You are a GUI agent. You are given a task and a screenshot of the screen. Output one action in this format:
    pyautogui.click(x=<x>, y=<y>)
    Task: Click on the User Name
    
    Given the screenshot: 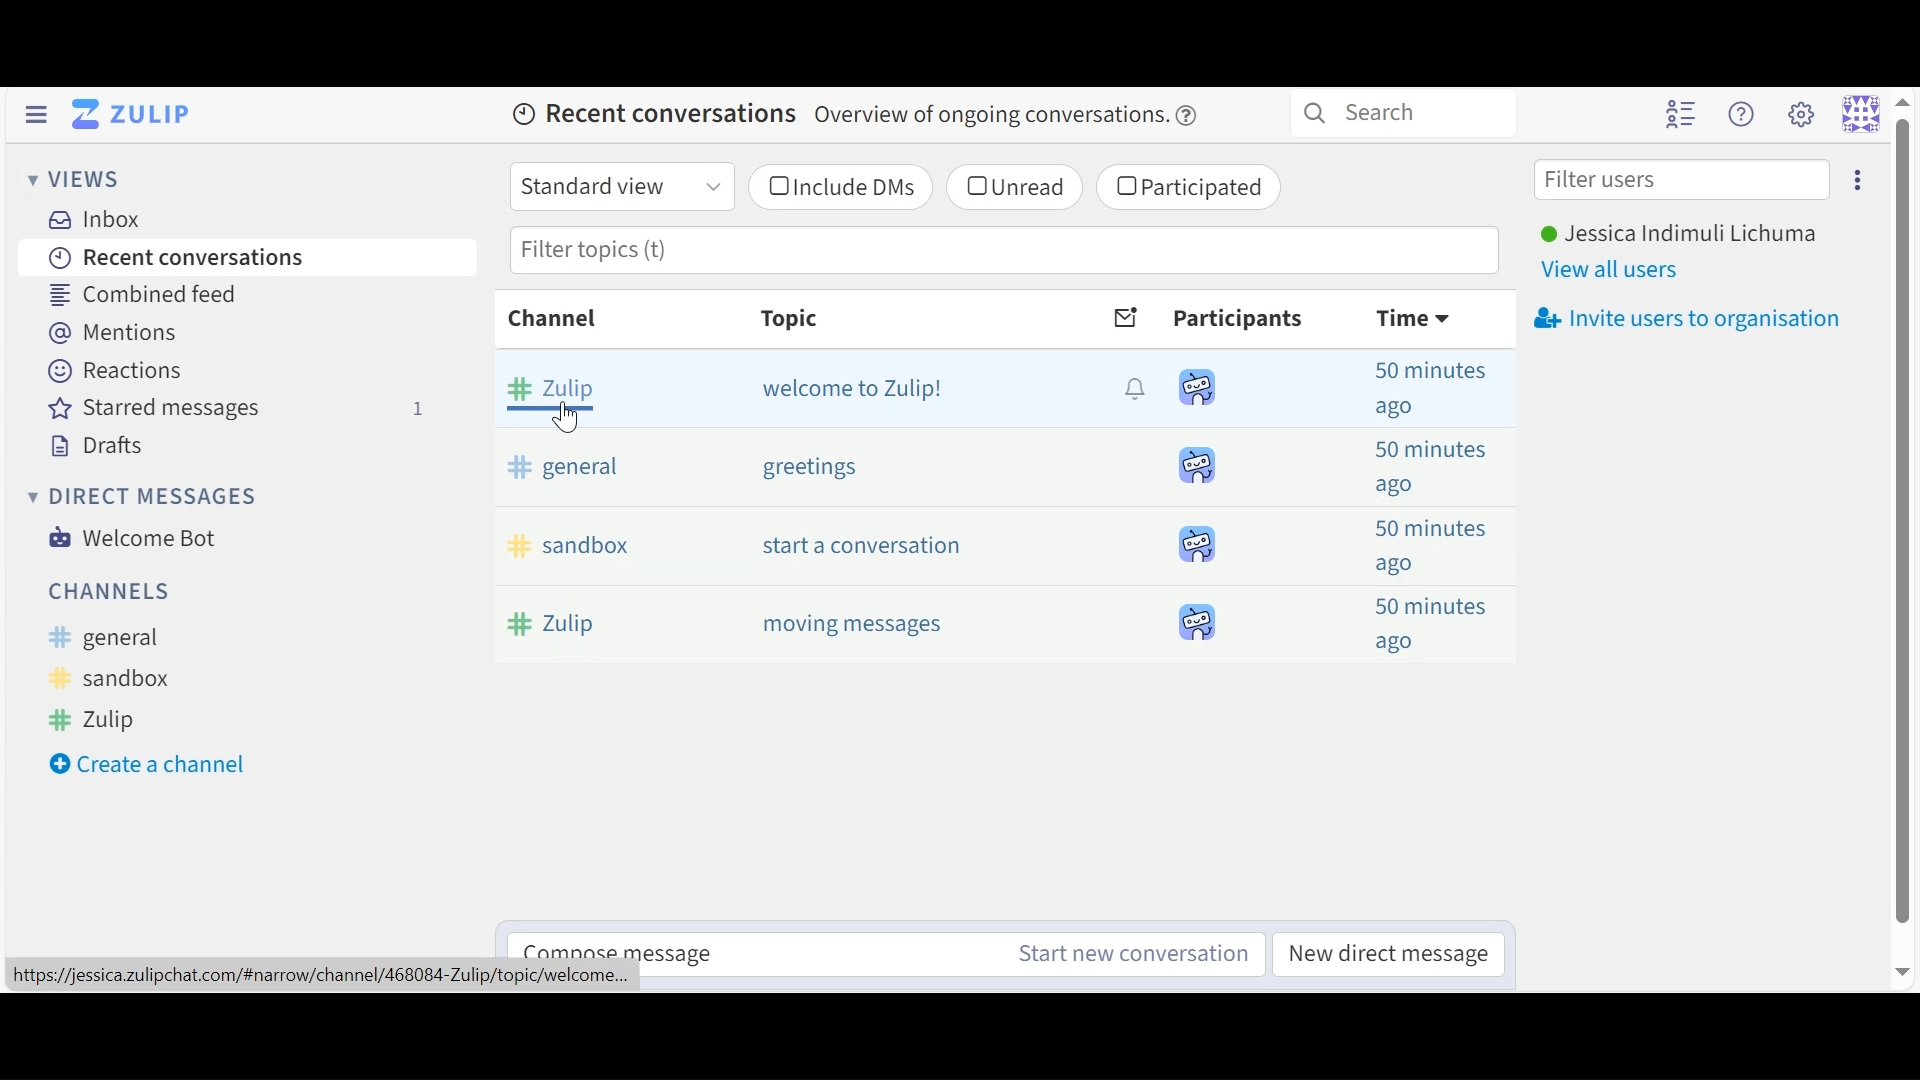 What is the action you would take?
    pyautogui.click(x=1684, y=232)
    